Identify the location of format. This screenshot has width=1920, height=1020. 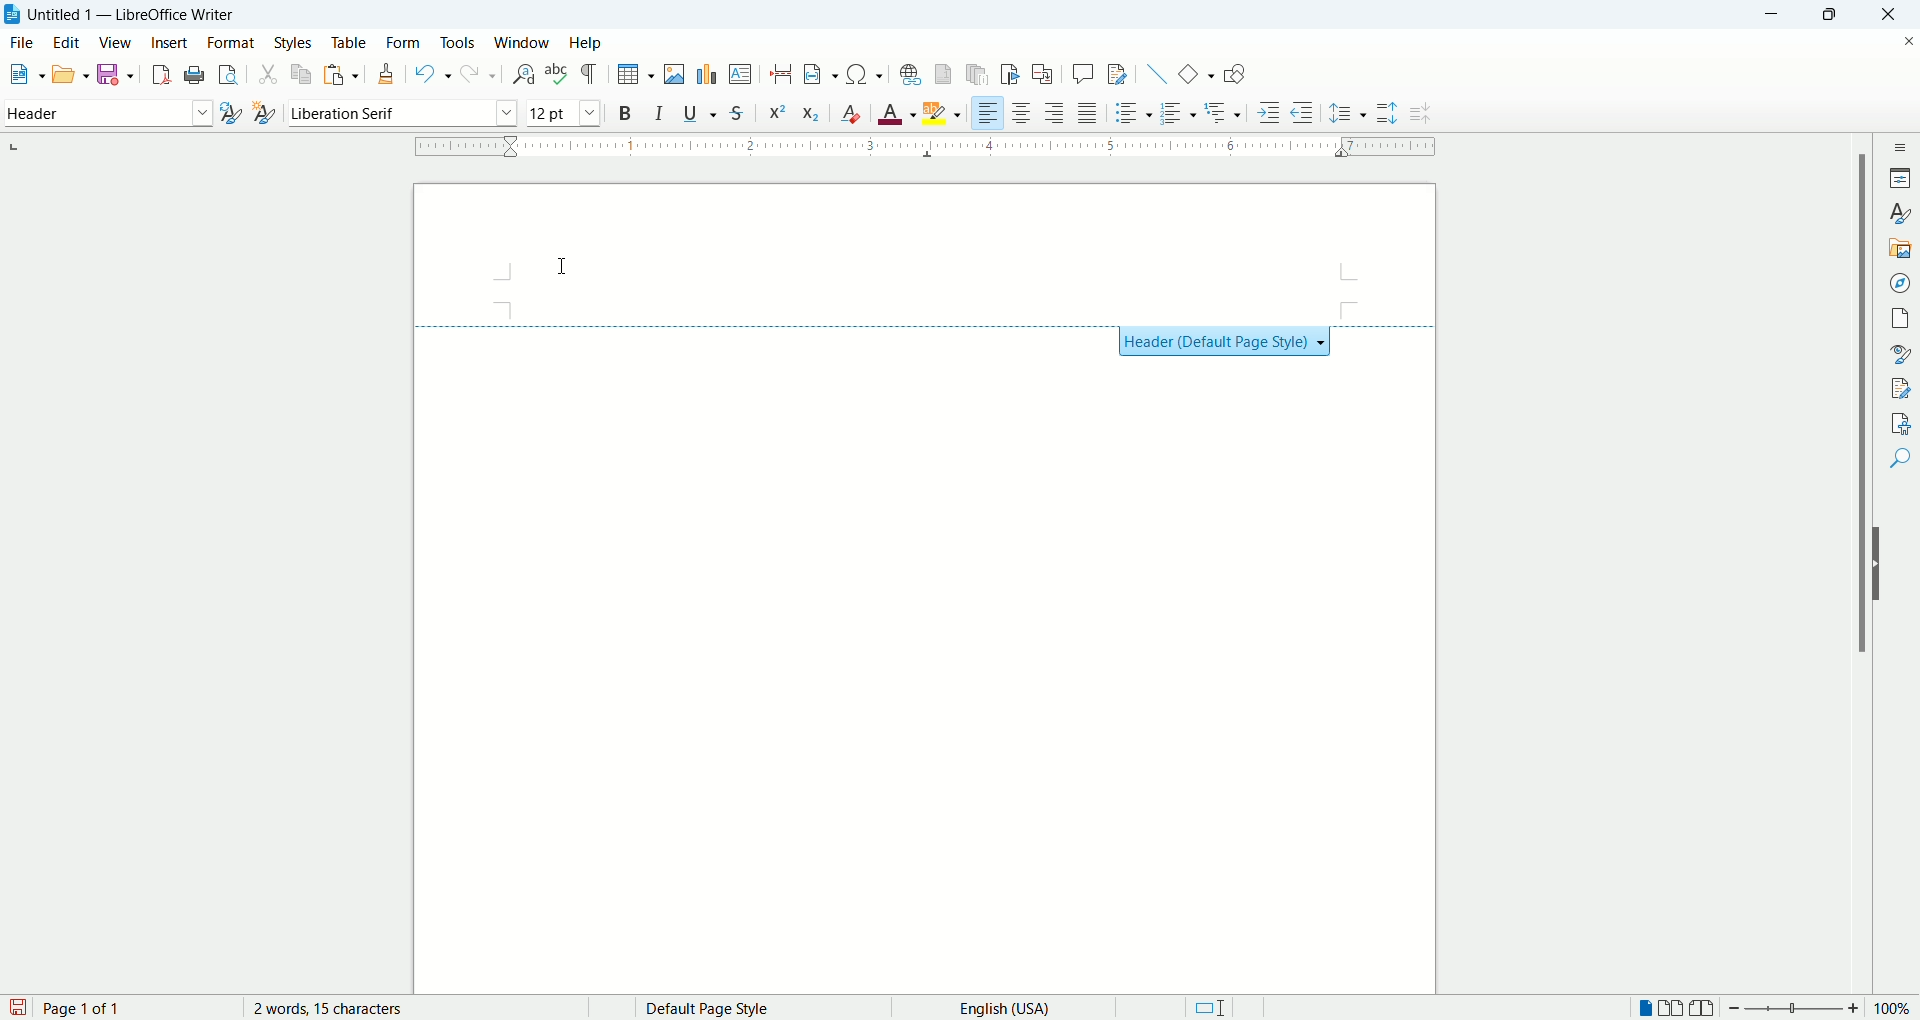
(229, 43).